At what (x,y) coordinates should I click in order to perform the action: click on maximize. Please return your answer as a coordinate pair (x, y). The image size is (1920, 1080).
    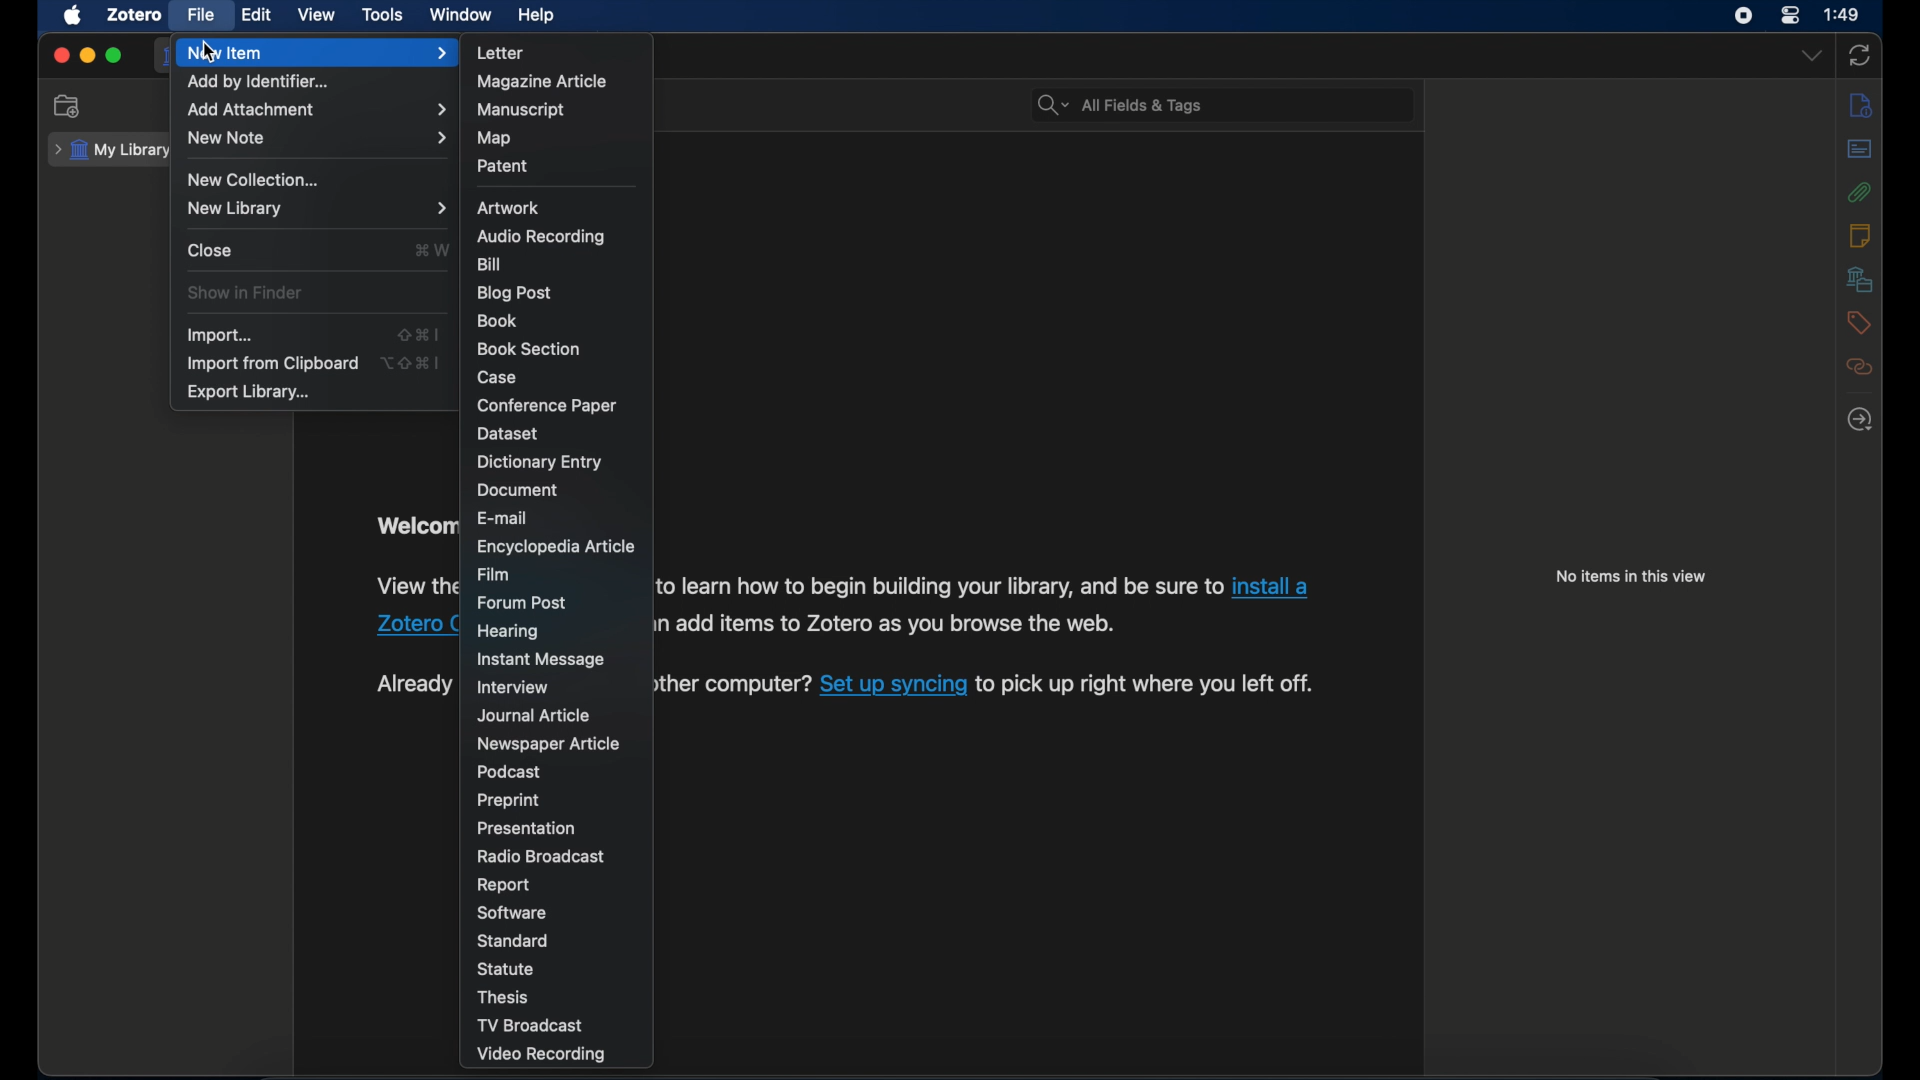
    Looking at the image, I should click on (114, 55).